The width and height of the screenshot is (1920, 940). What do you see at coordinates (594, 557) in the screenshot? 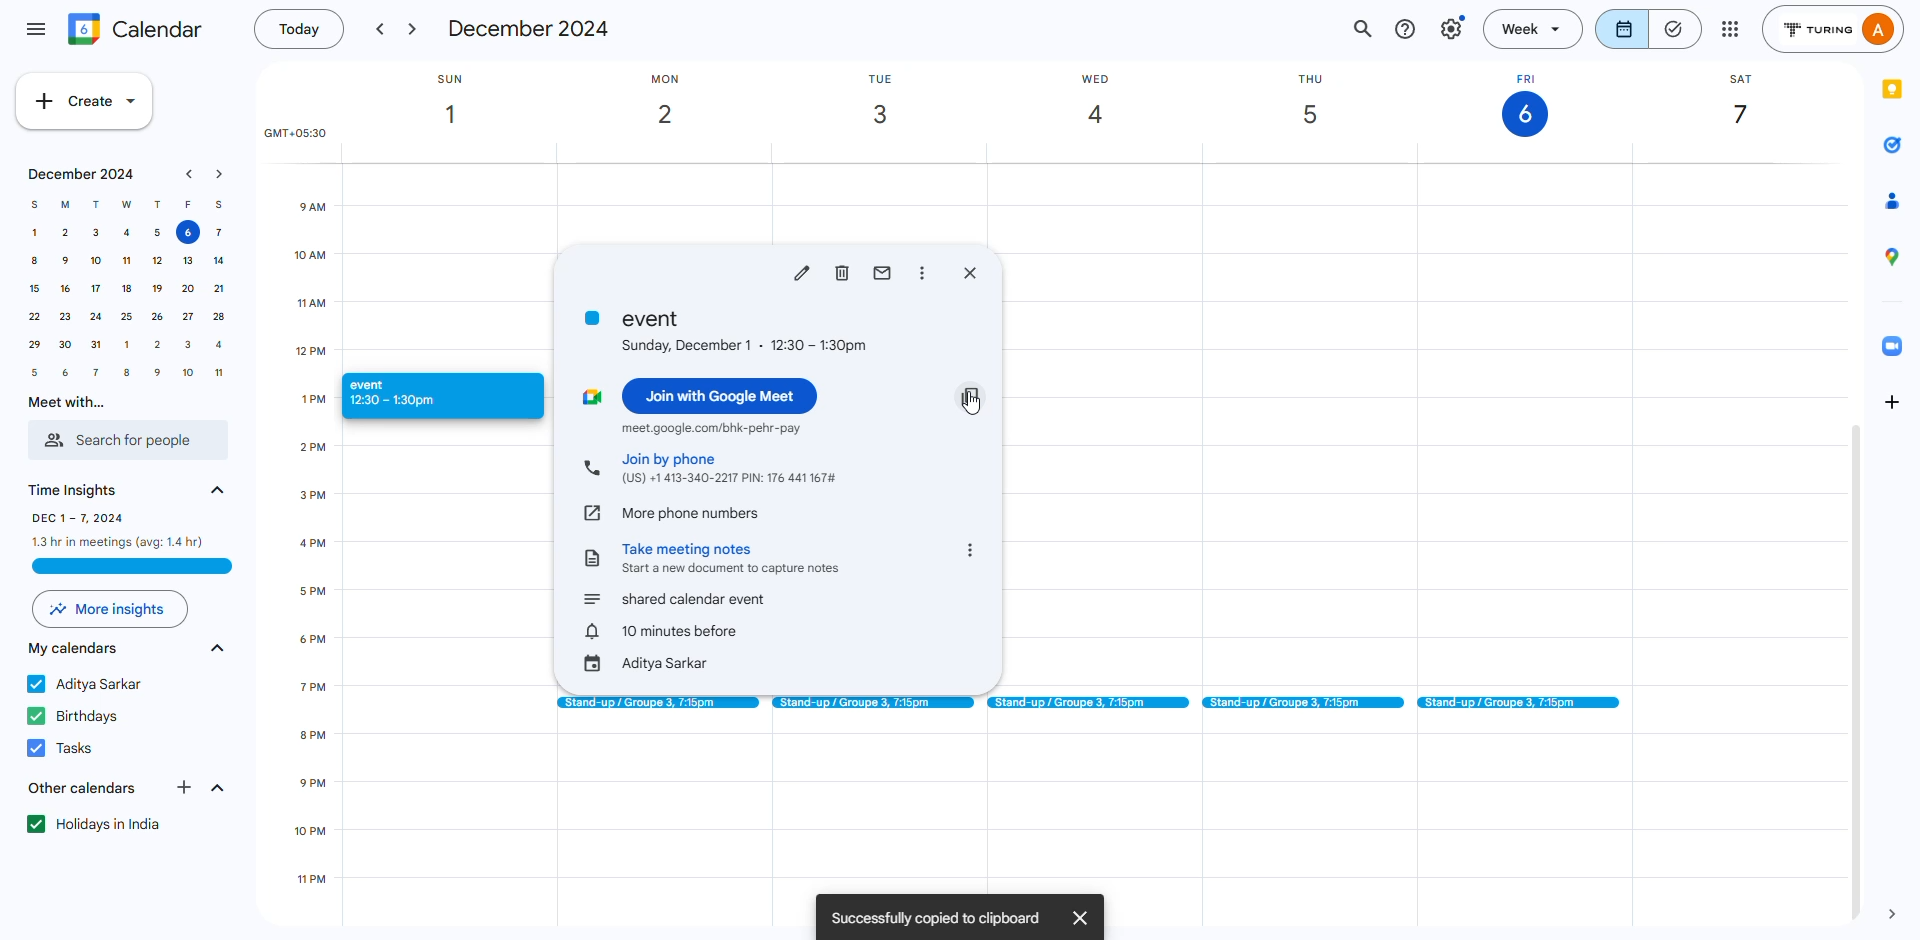
I see `note` at bounding box center [594, 557].